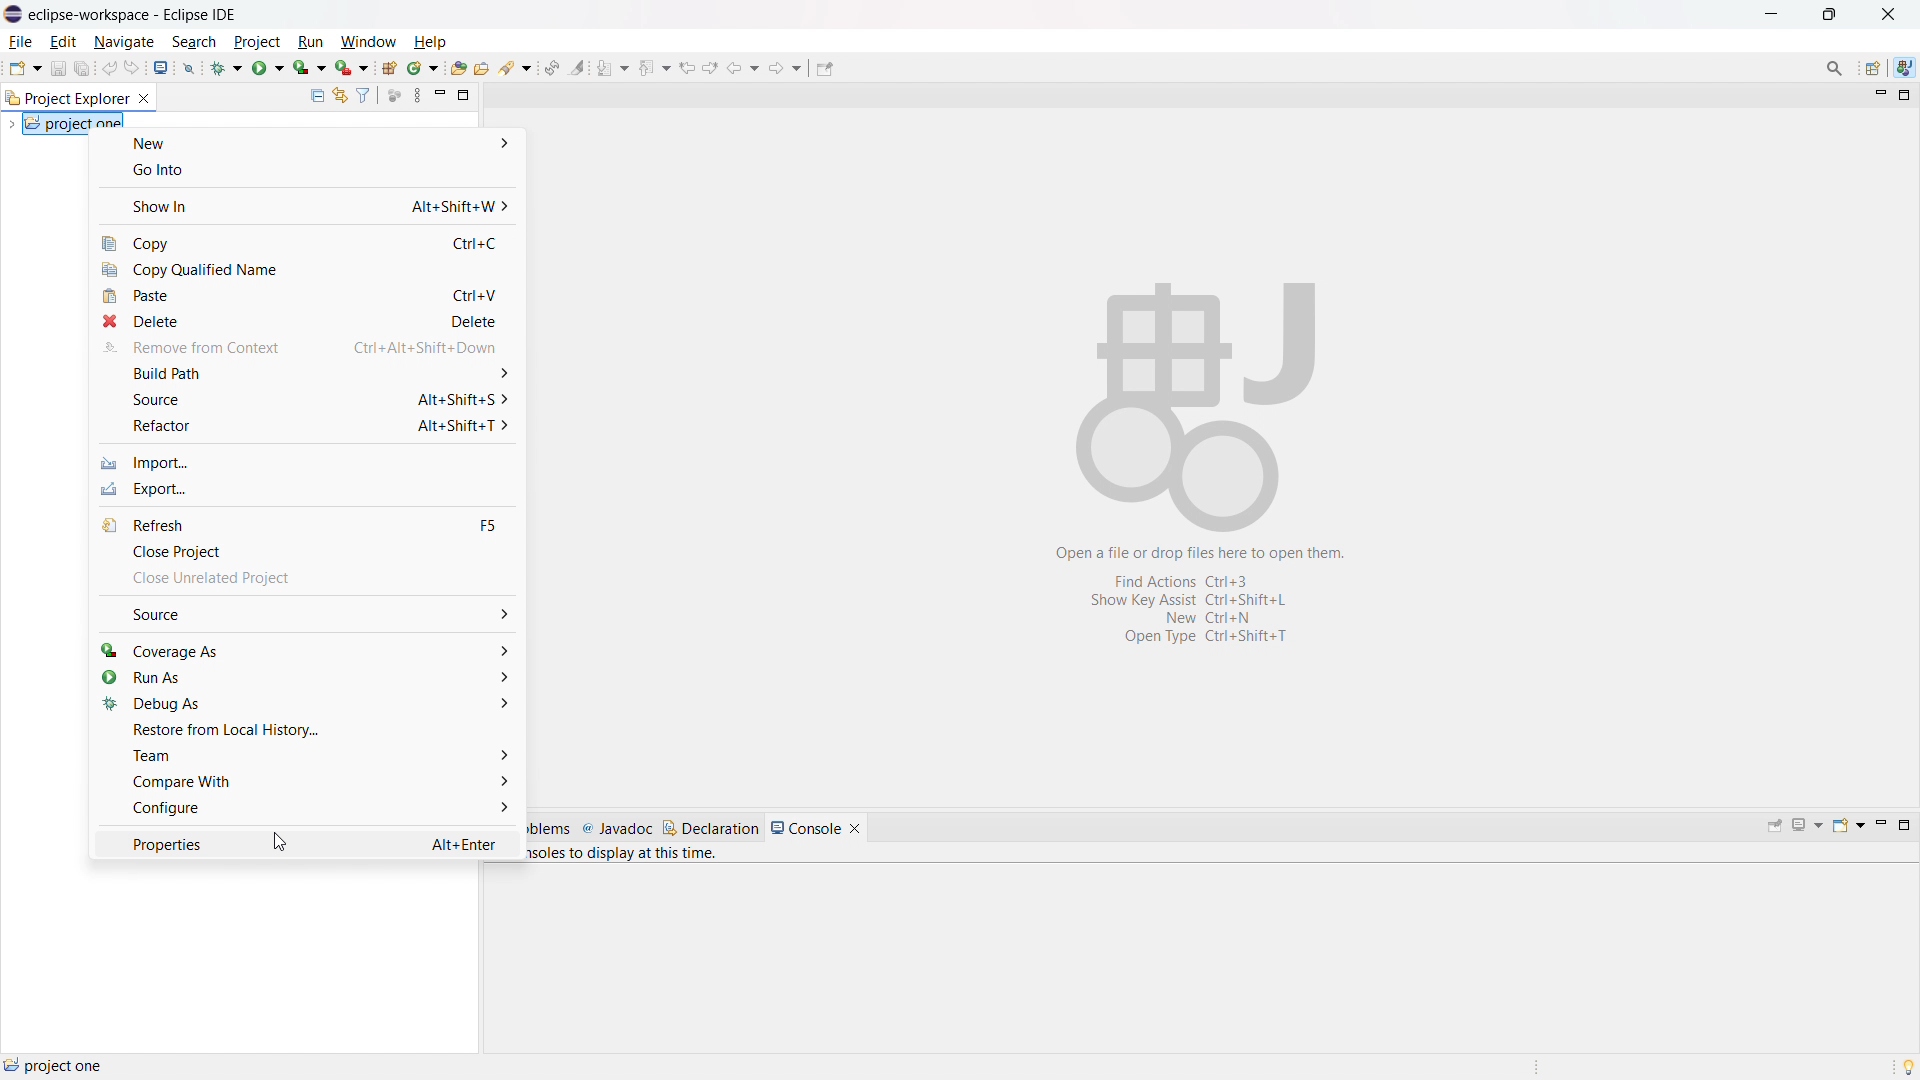 The width and height of the screenshot is (1920, 1080). I want to click on logo, so click(14, 14).